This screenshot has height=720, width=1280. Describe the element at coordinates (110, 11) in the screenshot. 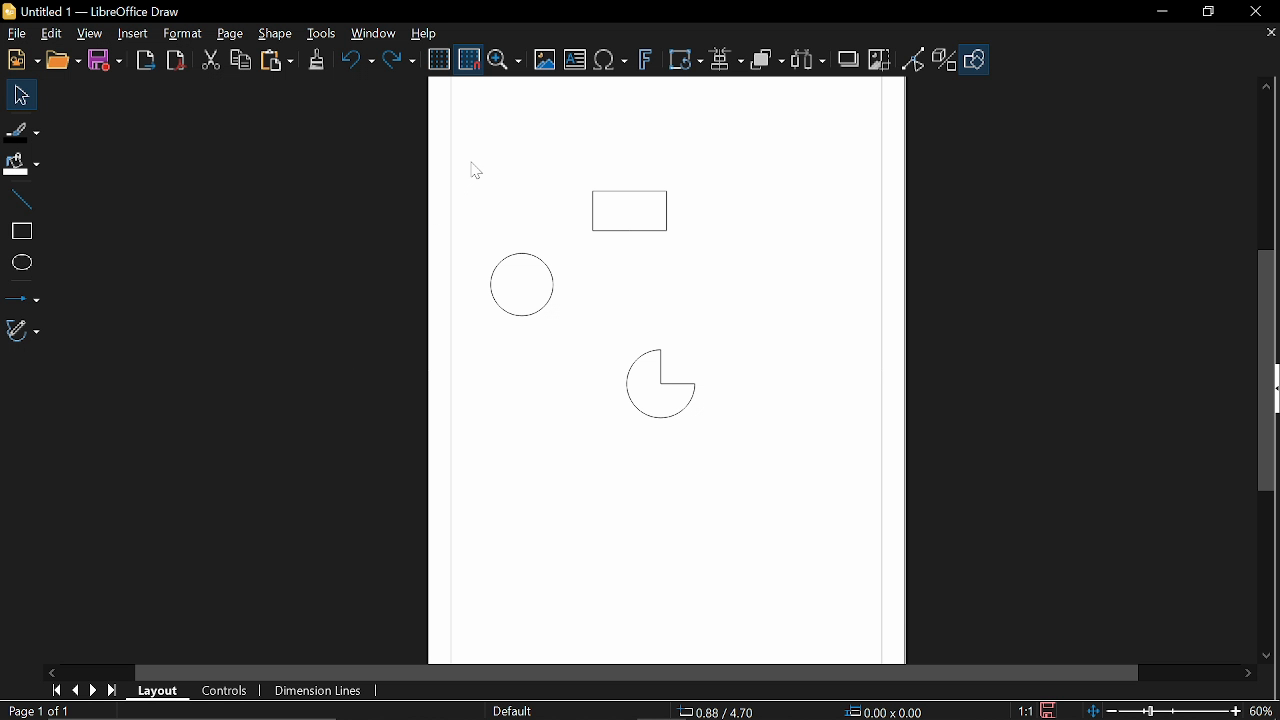

I see `B Untitled 1 — LibreOffice Draw` at that location.